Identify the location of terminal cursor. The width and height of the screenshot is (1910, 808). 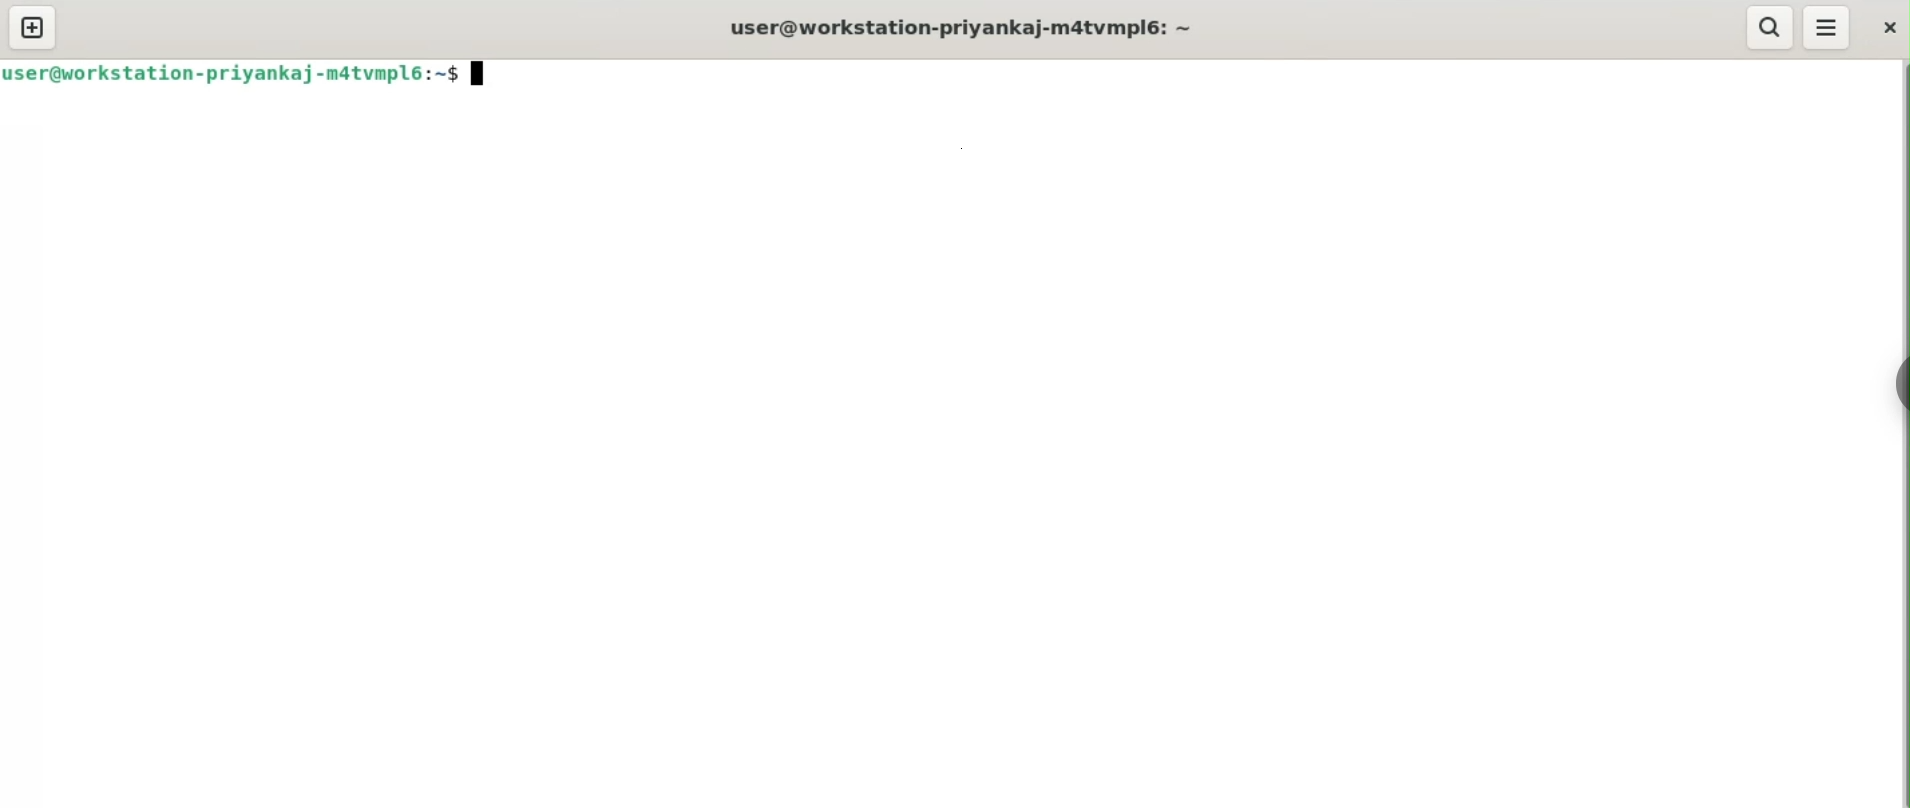
(480, 74).